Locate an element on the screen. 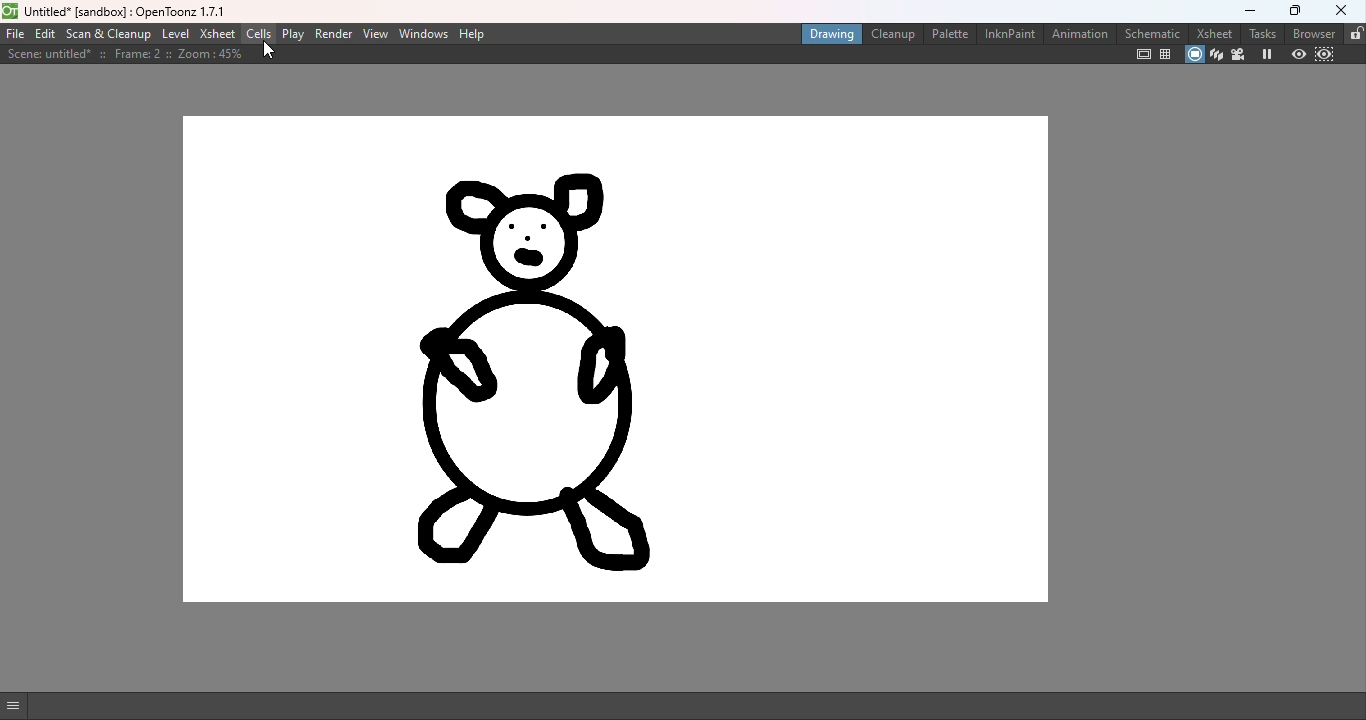 This screenshot has height=720, width=1366. Cells is located at coordinates (257, 33).